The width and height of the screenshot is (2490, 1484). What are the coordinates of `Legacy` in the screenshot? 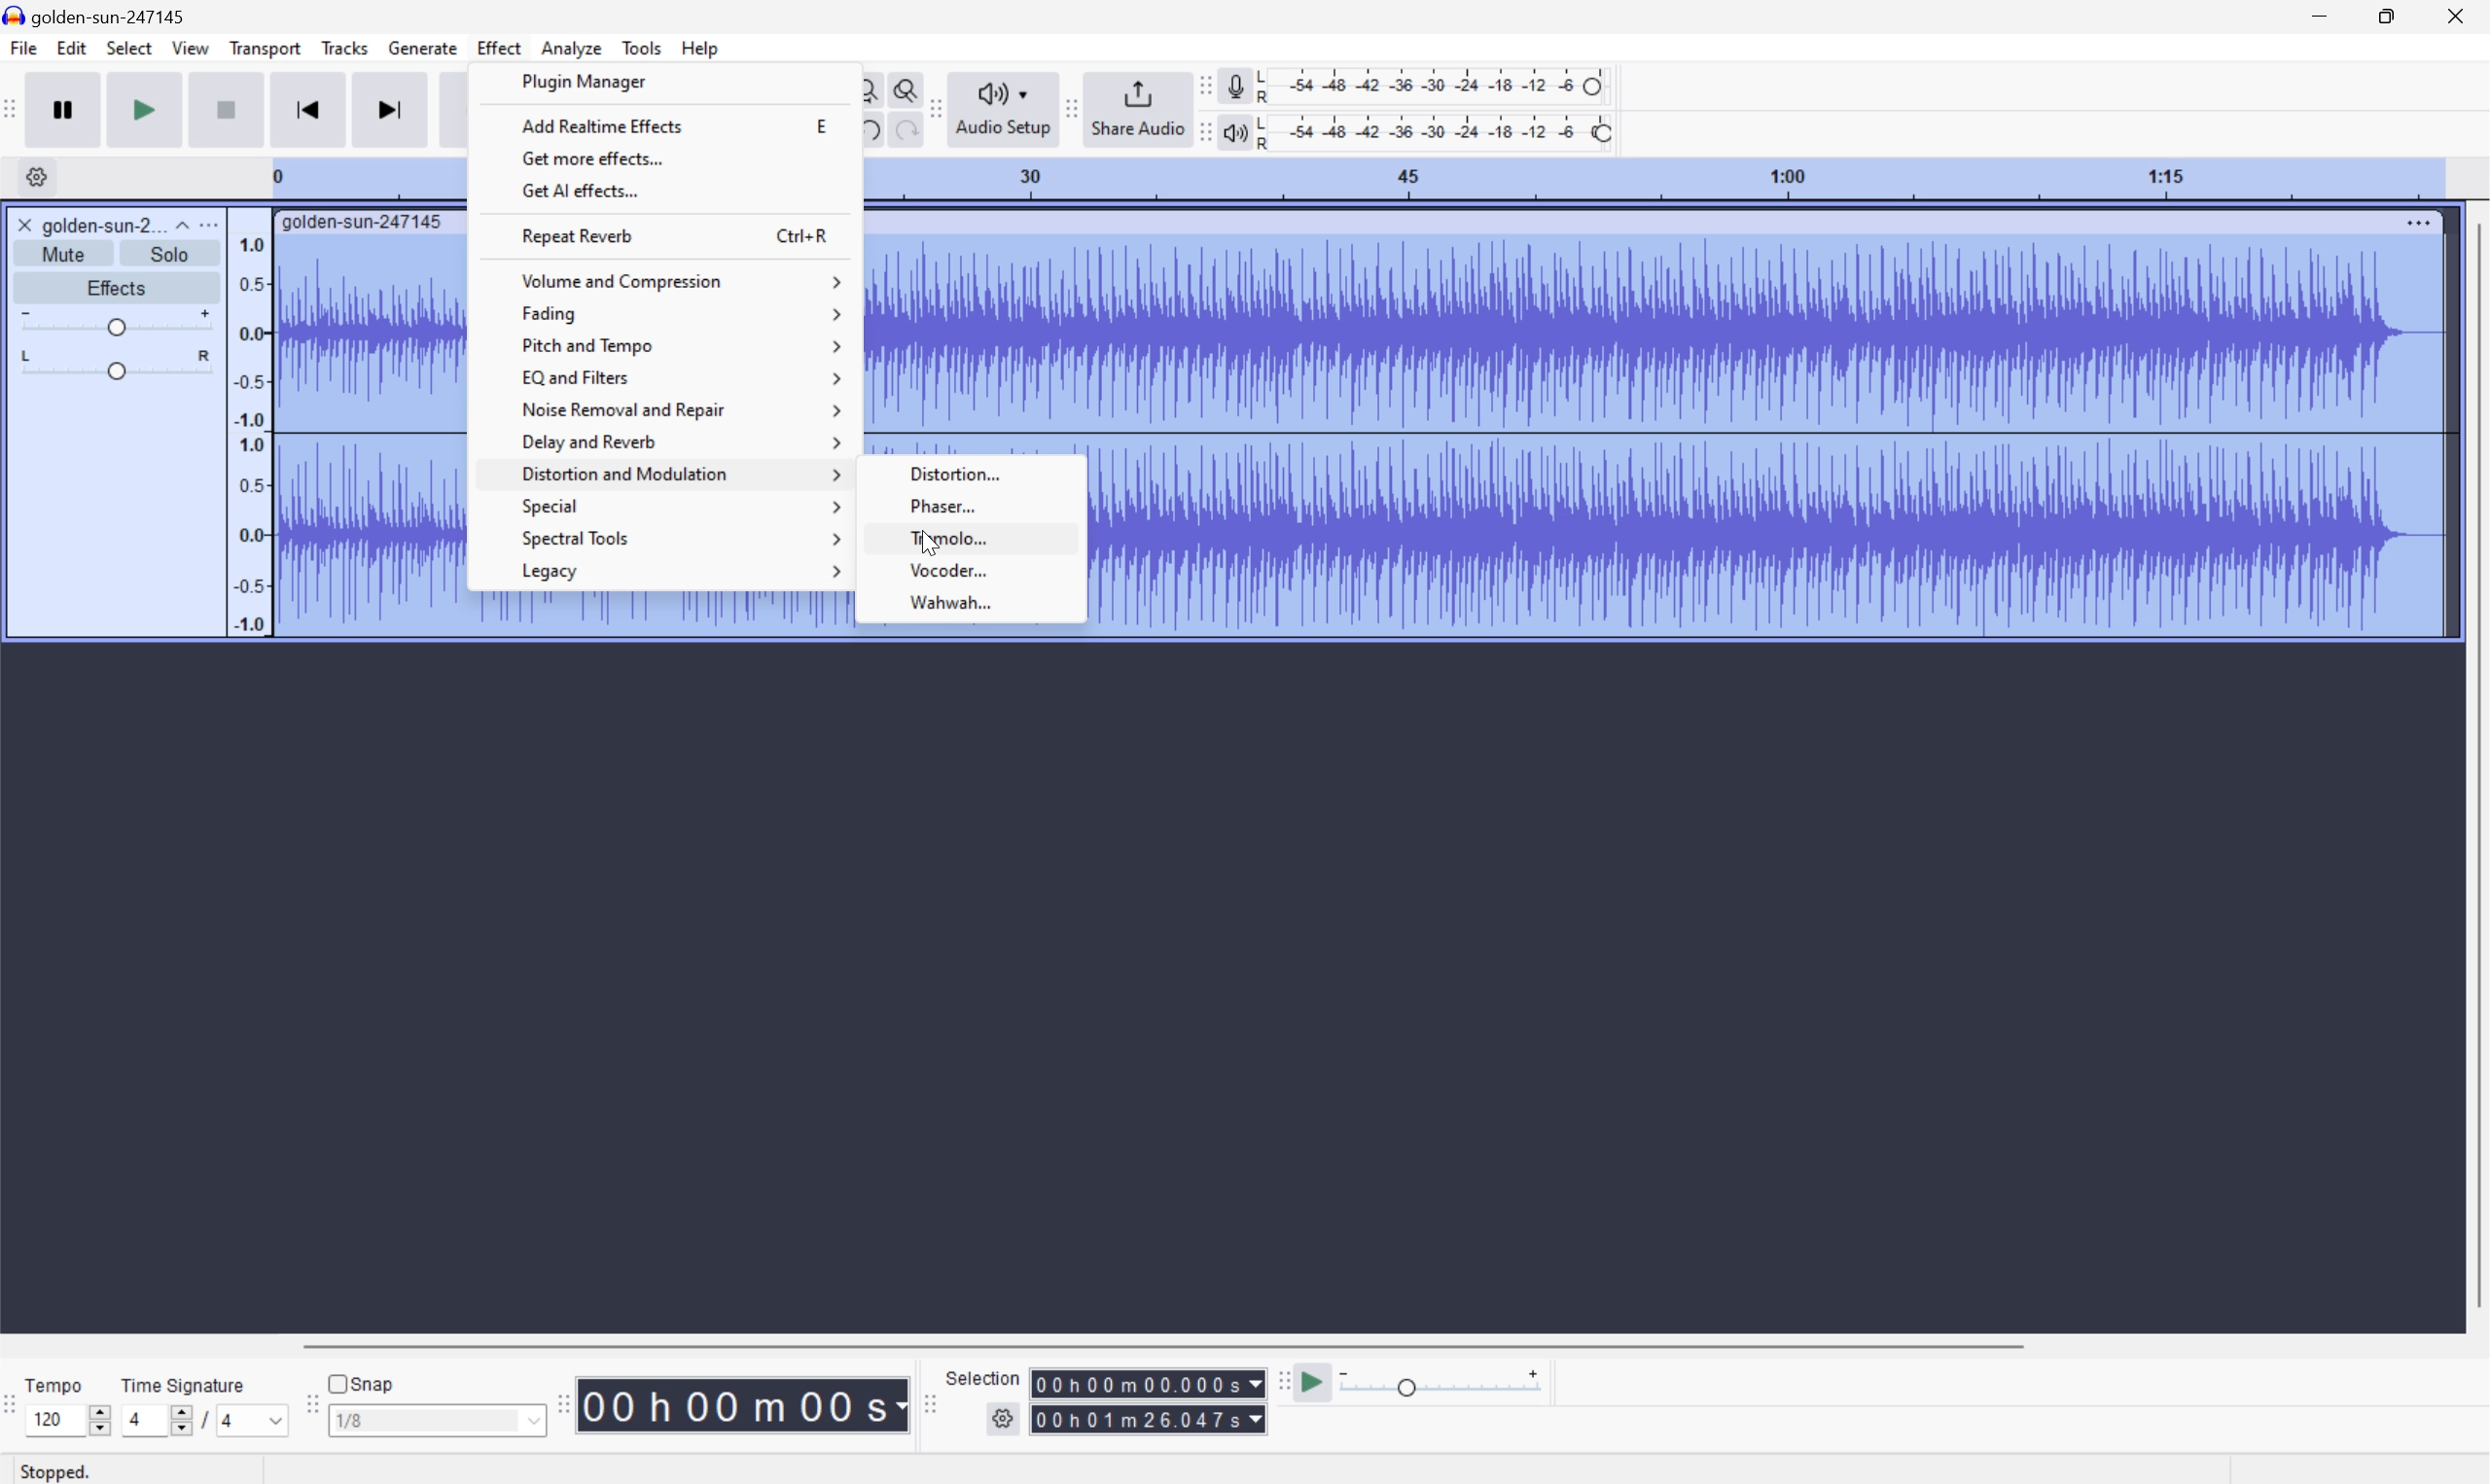 It's located at (682, 571).